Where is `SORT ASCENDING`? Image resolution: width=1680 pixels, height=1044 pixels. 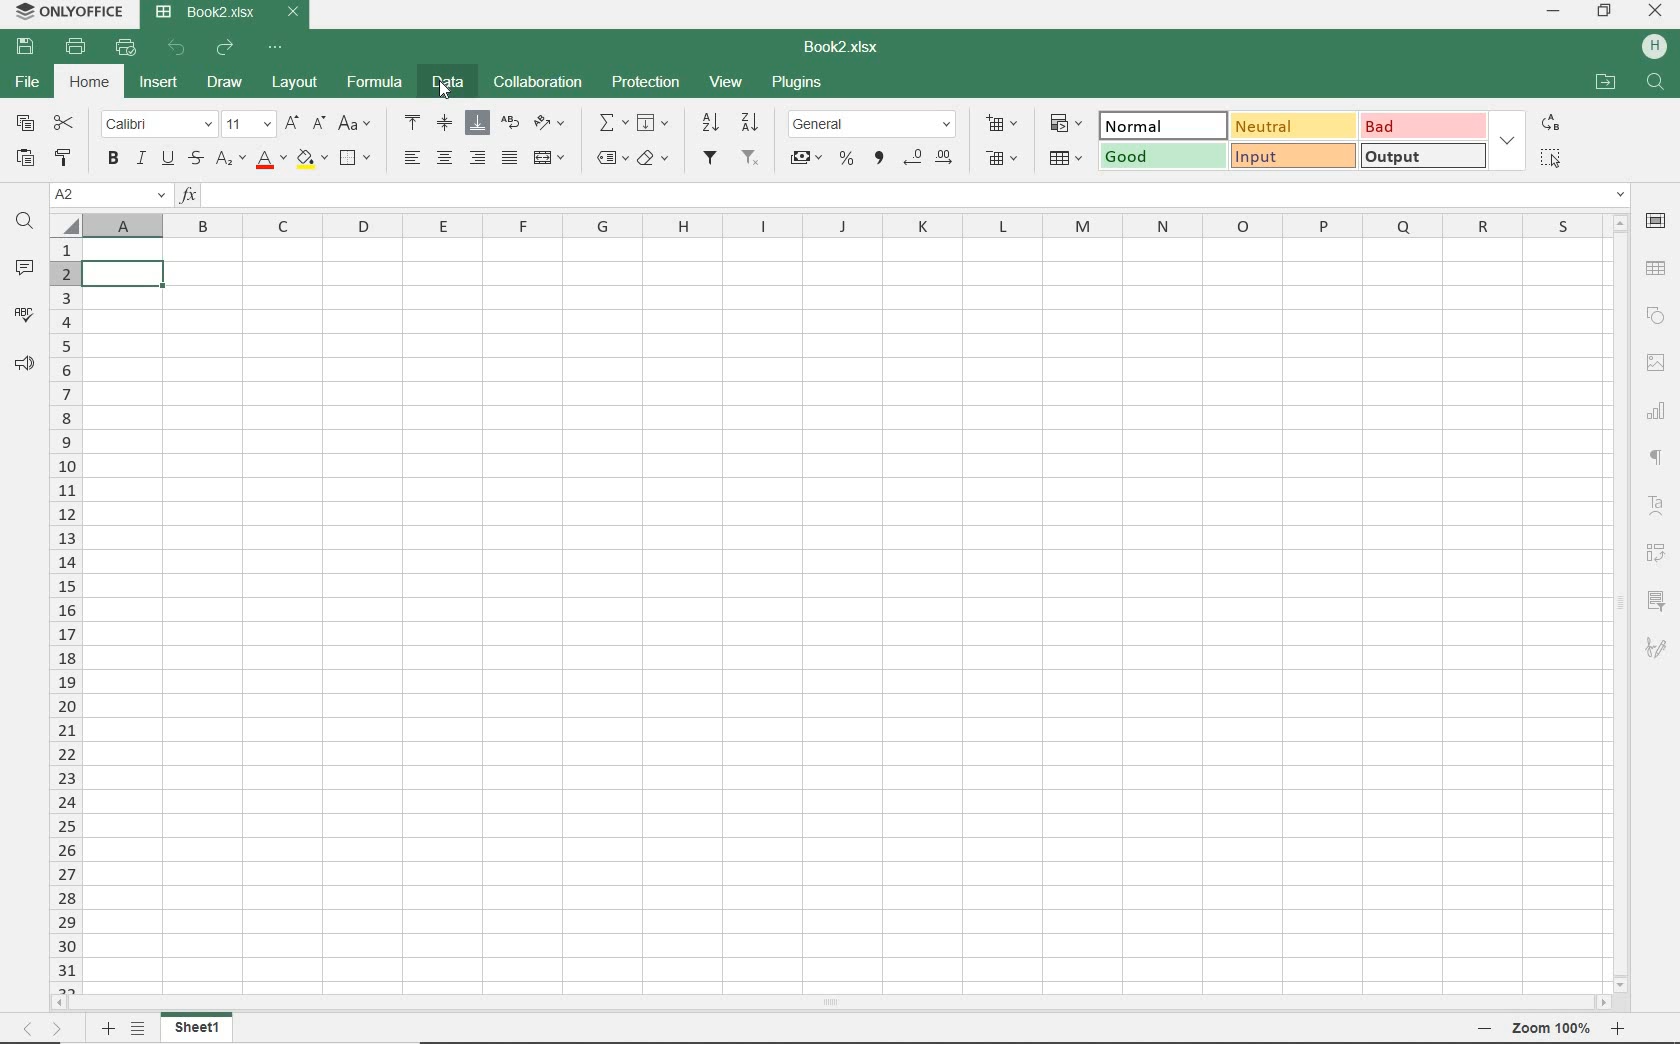
SORT ASCENDING is located at coordinates (749, 122).